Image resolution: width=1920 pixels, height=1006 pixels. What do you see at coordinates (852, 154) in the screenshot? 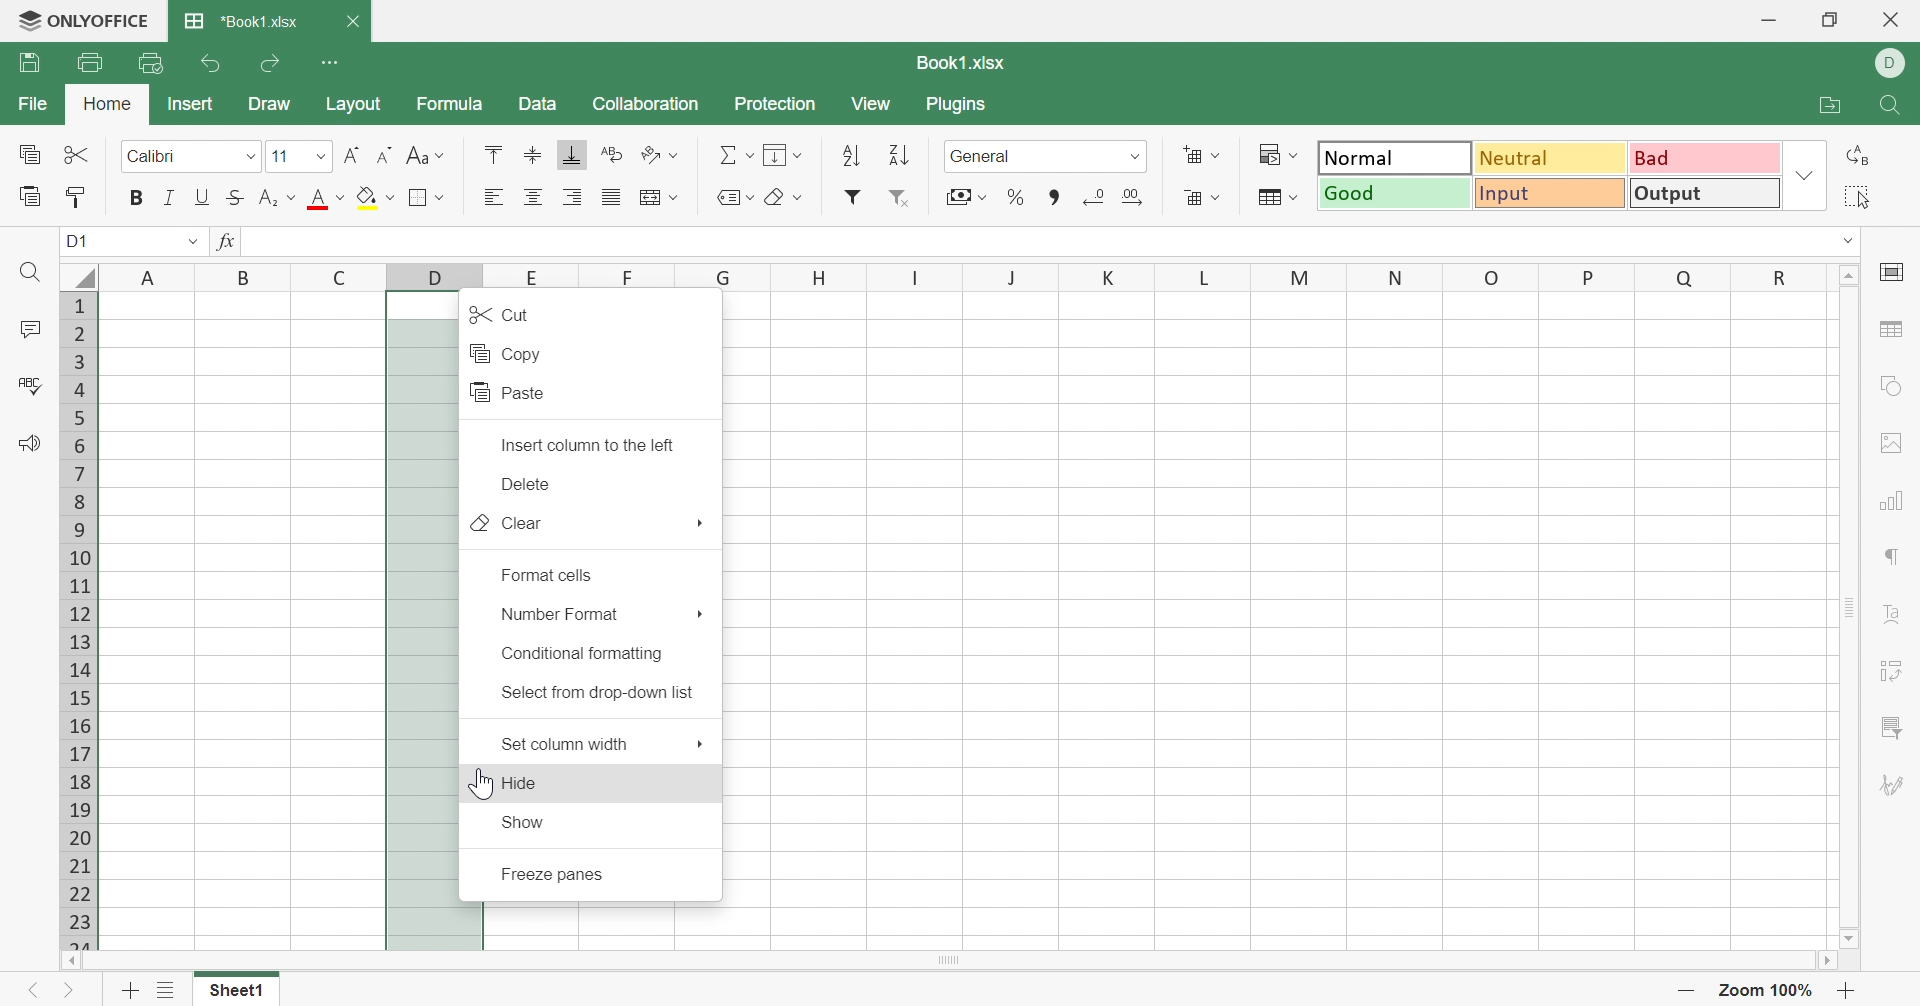
I see `Ascending order` at bounding box center [852, 154].